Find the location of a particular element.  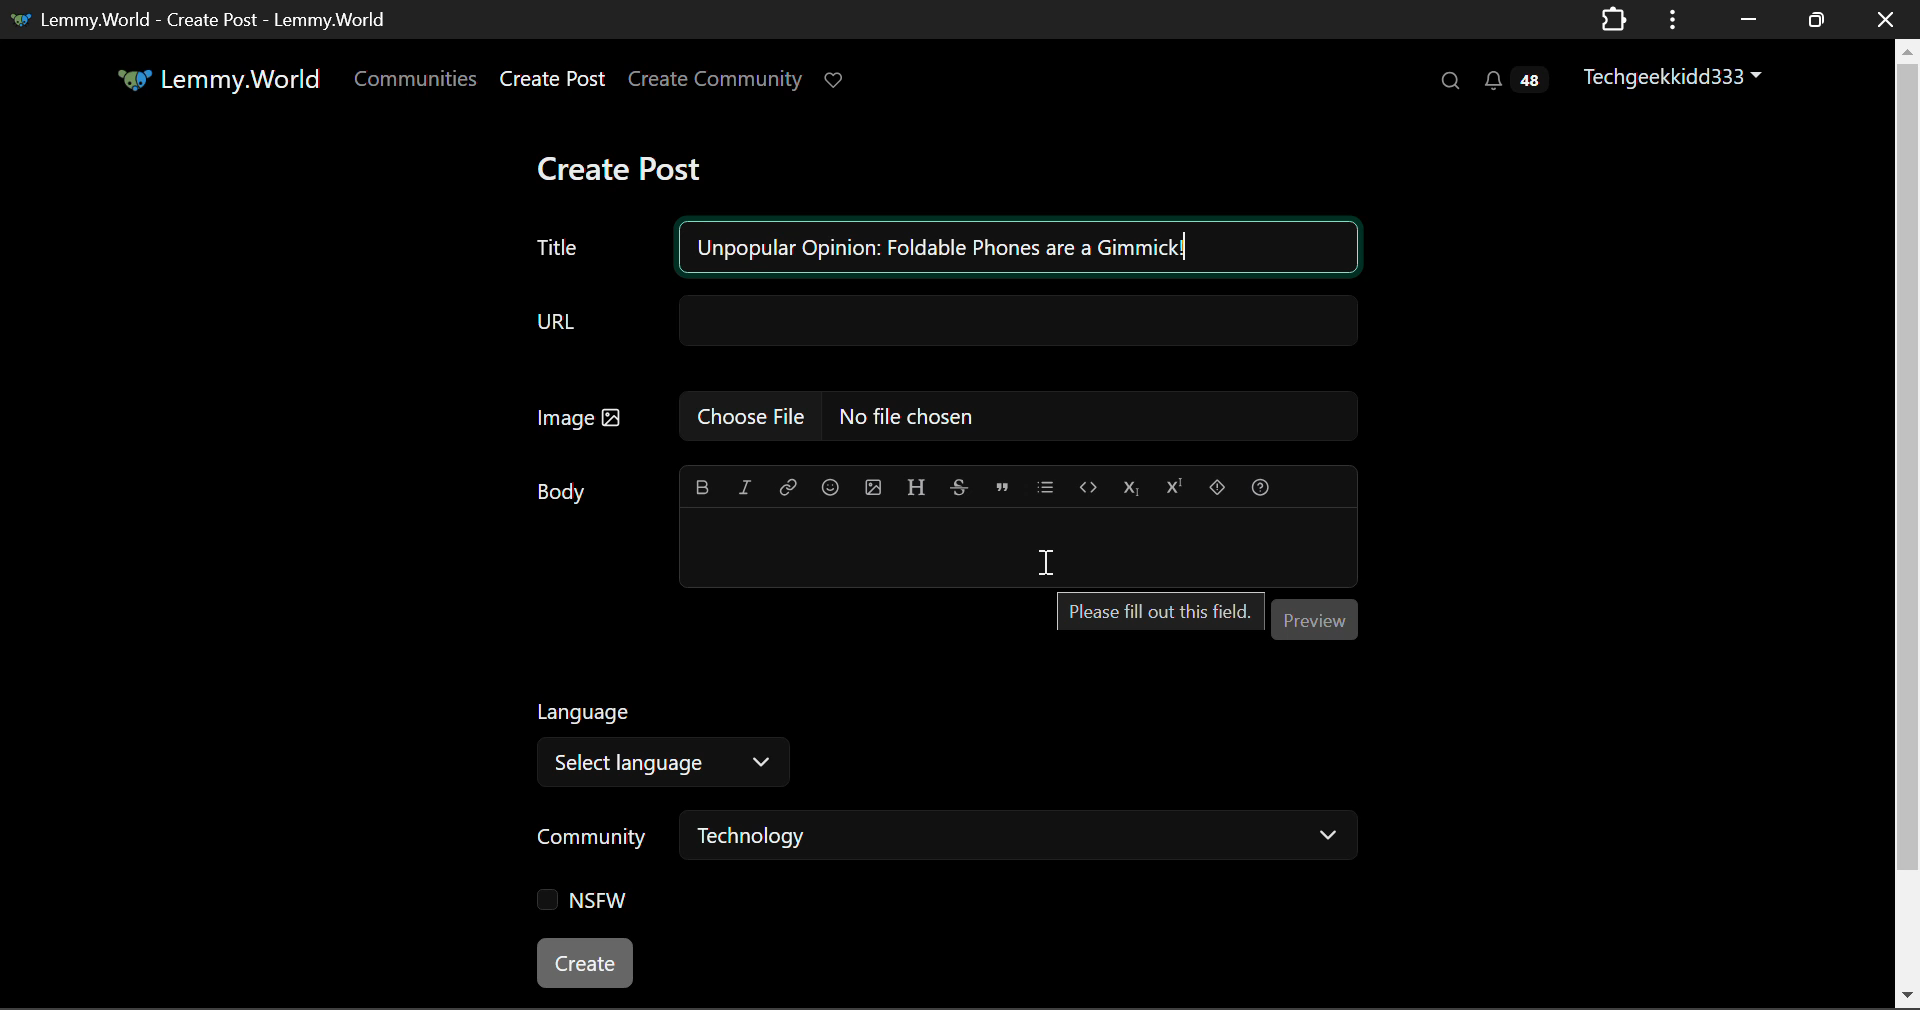

Search  is located at coordinates (1448, 80).